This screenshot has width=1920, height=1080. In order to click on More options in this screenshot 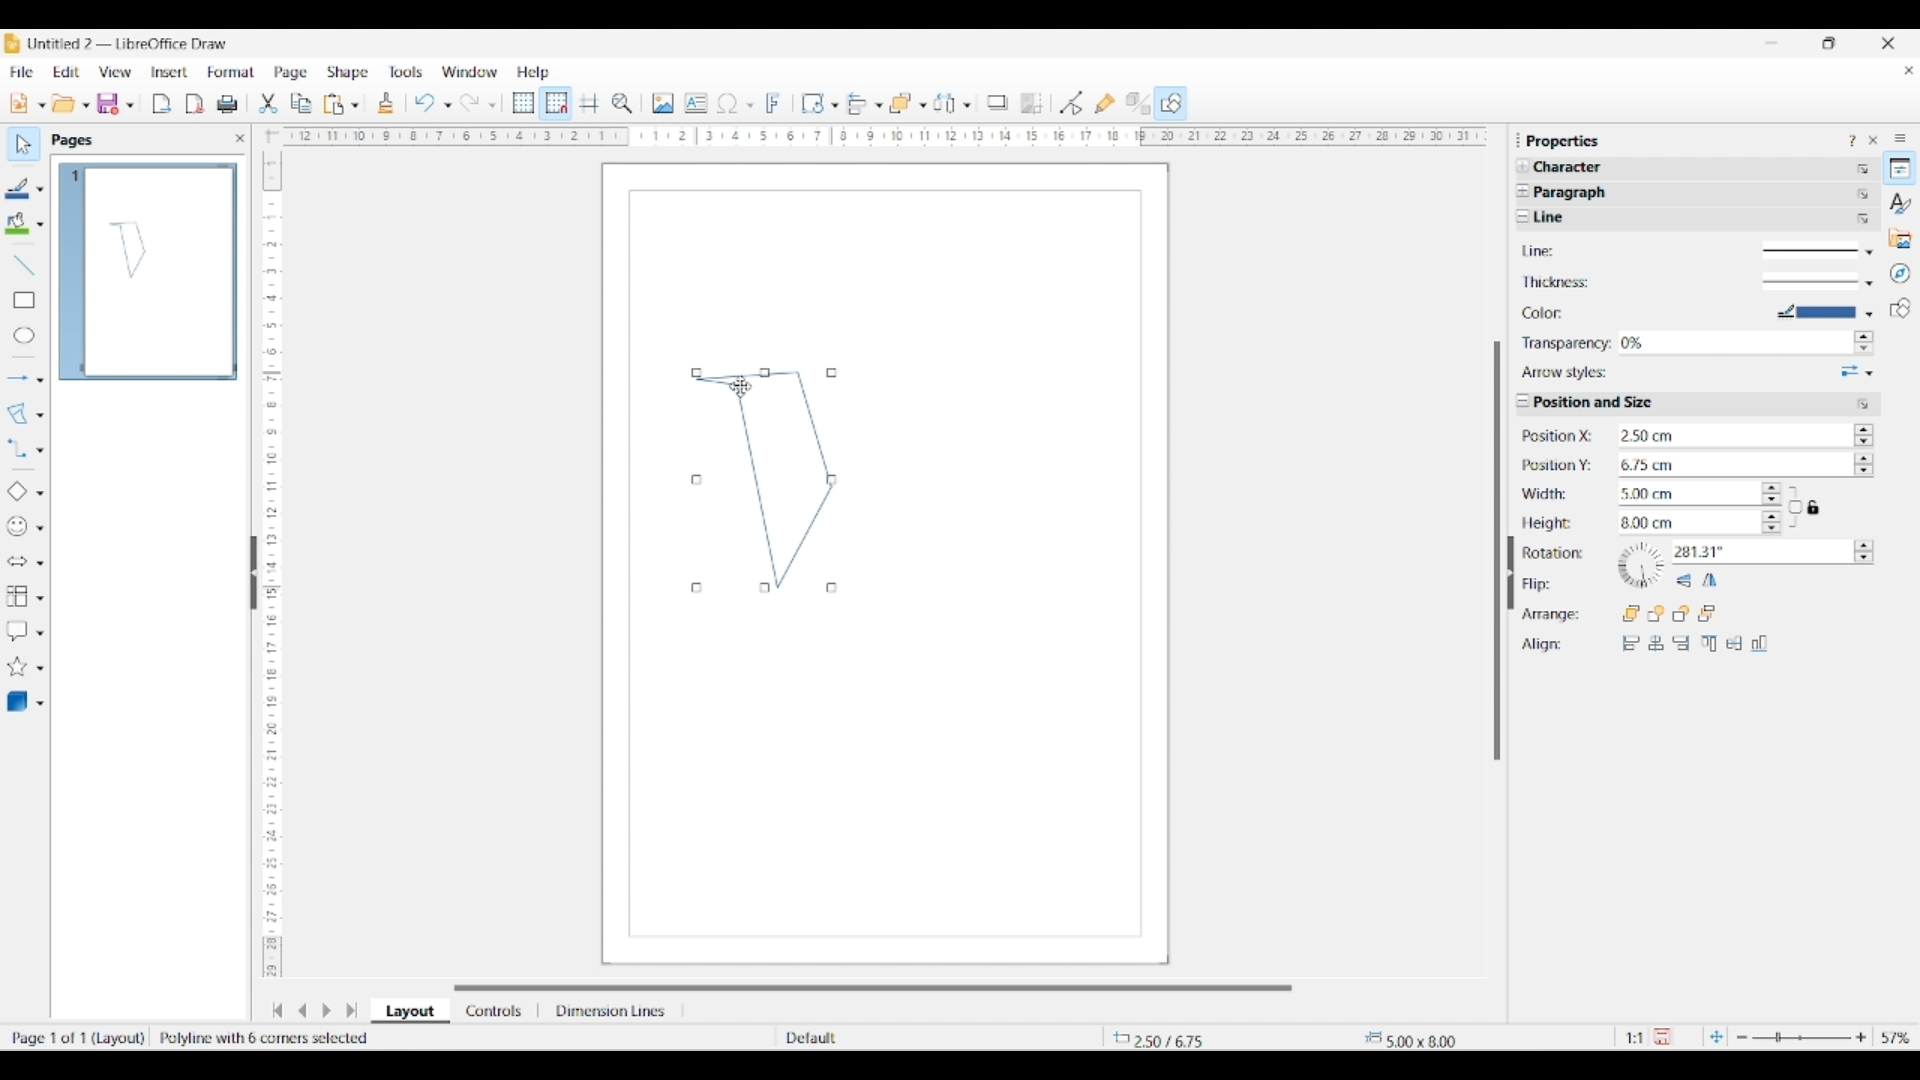, I will do `click(1863, 194)`.